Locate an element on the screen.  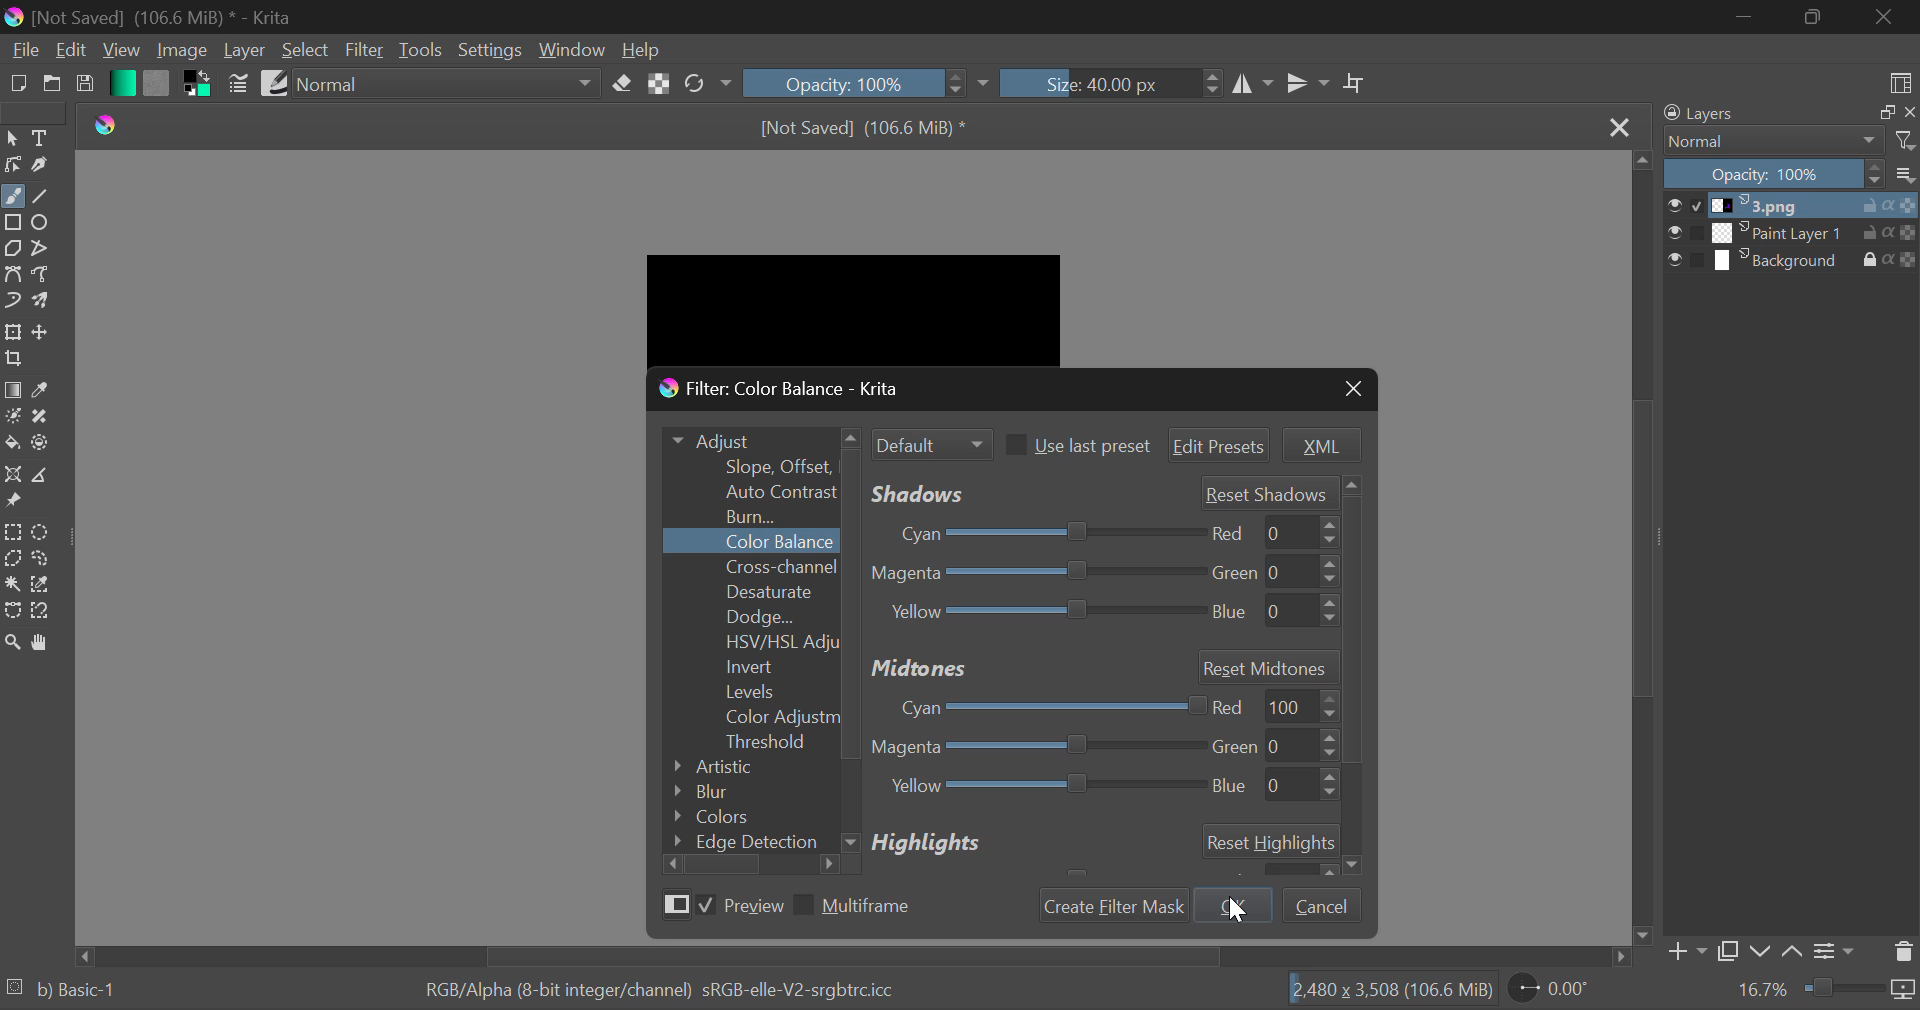
Scroll Bar is located at coordinates (840, 956).